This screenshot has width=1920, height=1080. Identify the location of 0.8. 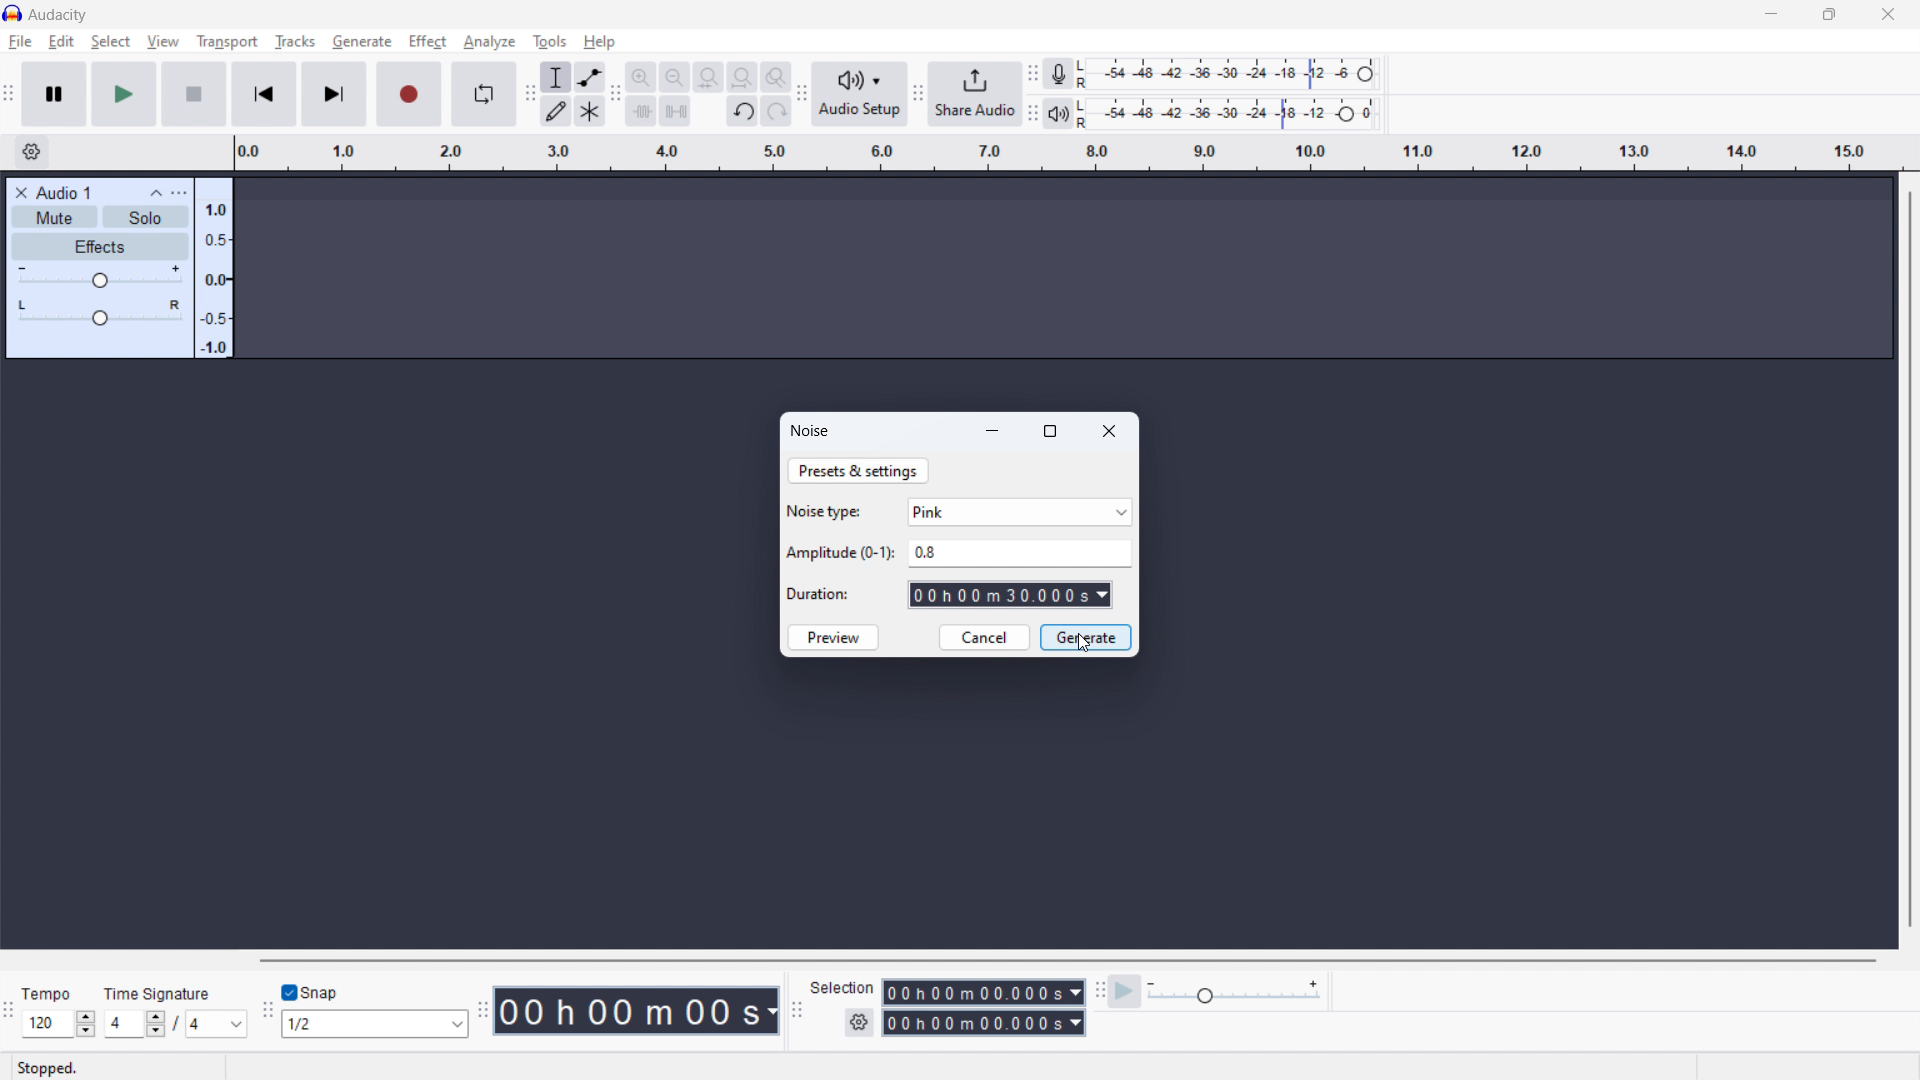
(1022, 548).